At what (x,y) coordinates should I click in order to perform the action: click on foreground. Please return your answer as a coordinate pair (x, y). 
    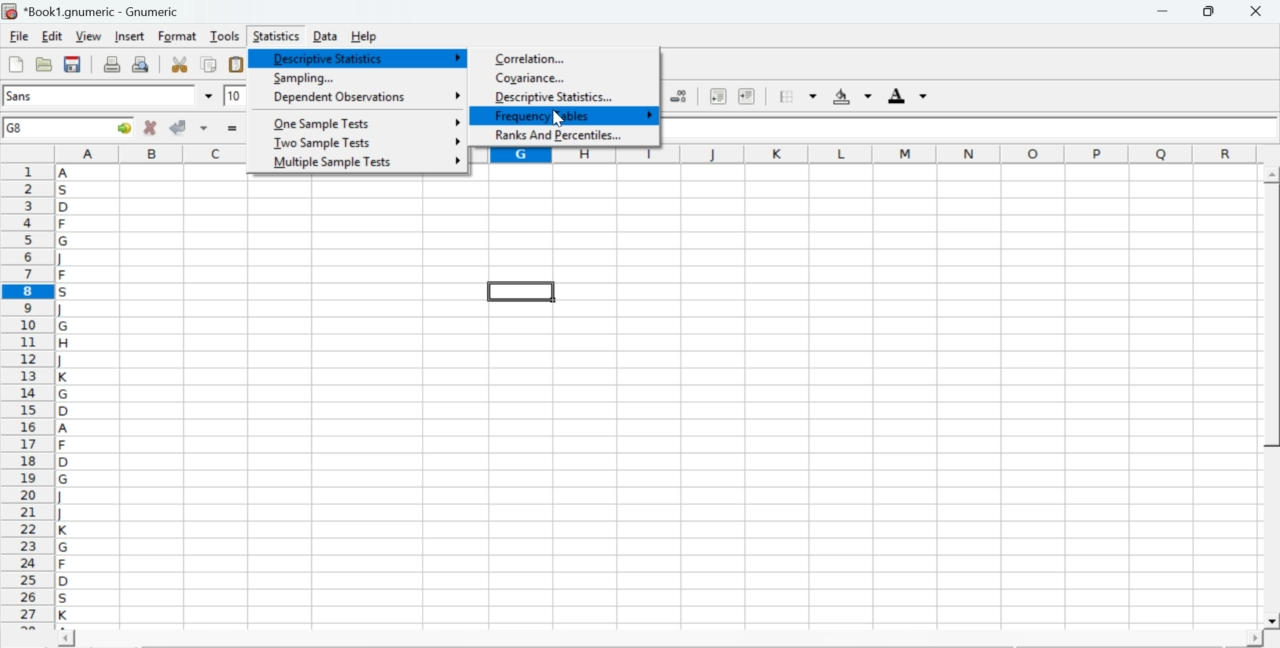
    Looking at the image, I should click on (908, 95).